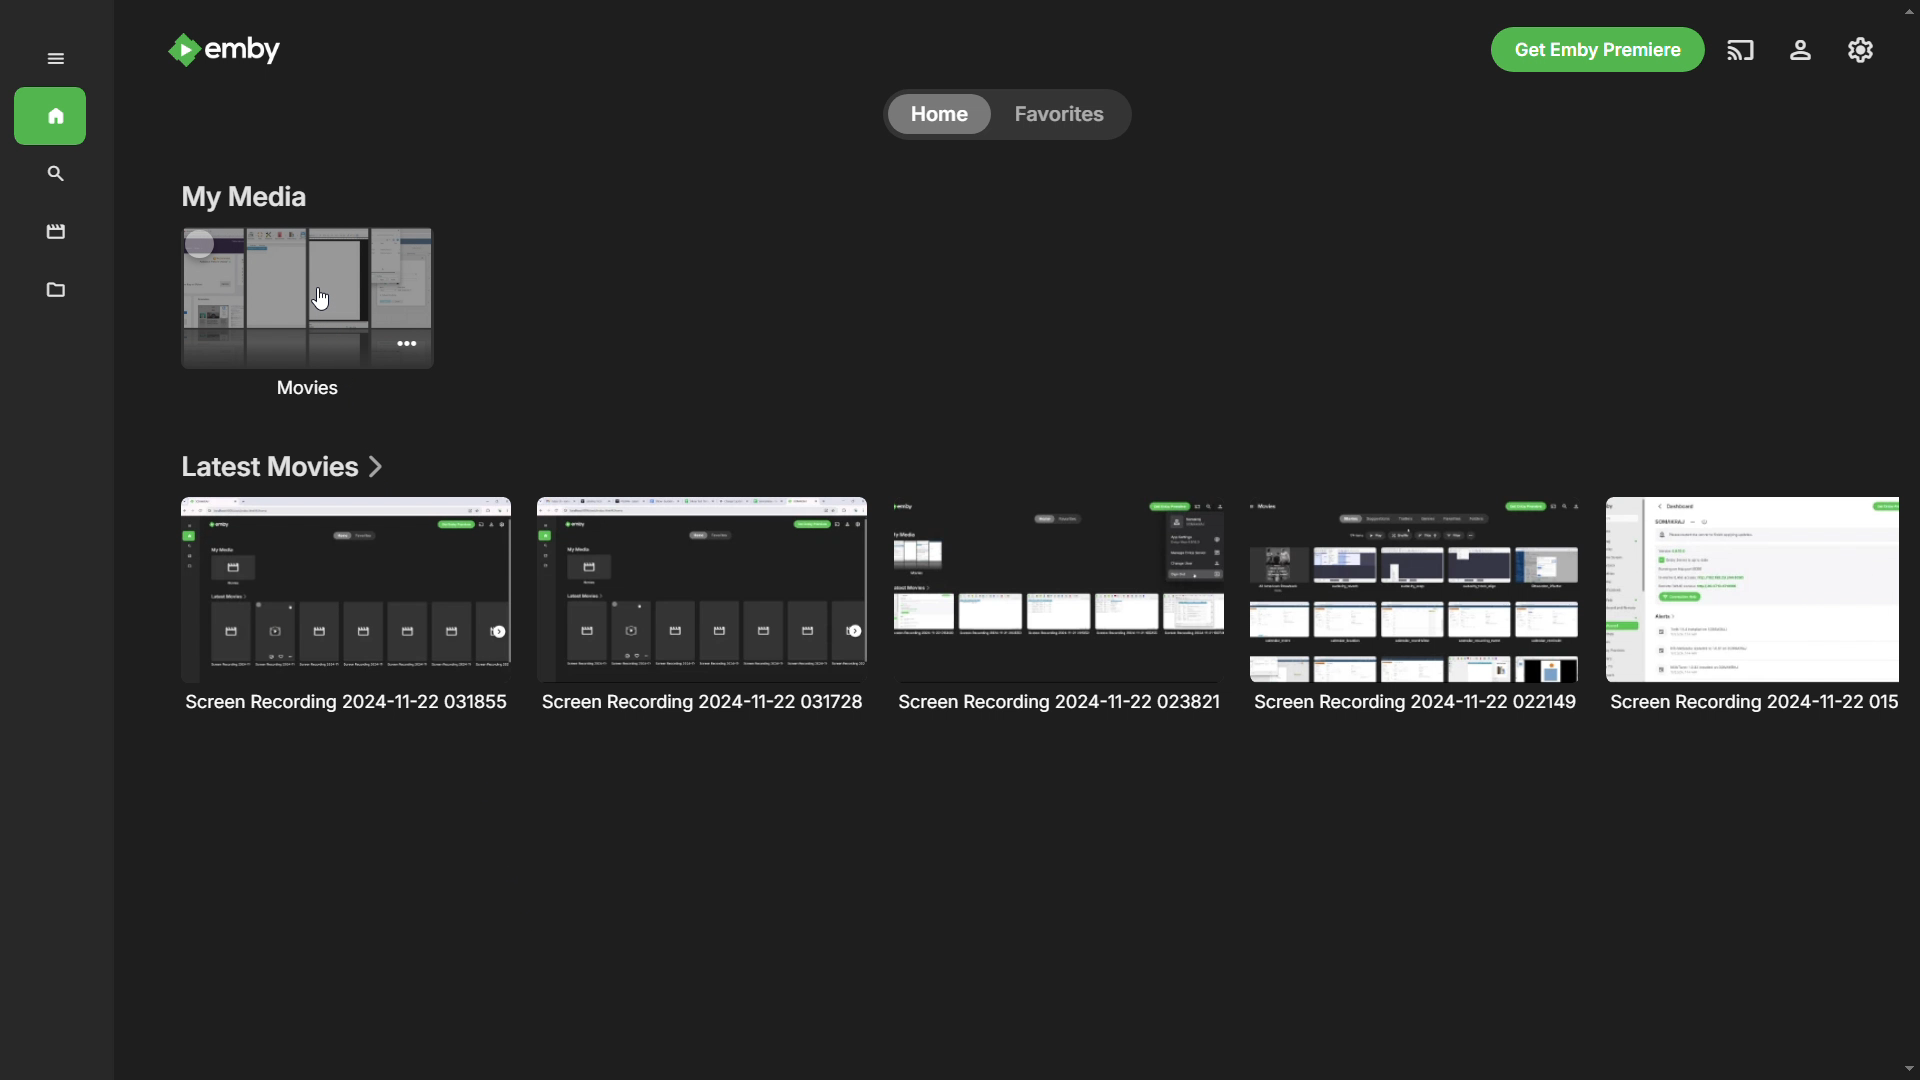  Describe the element at coordinates (1062, 609) in the screenshot. I see `` at that location.